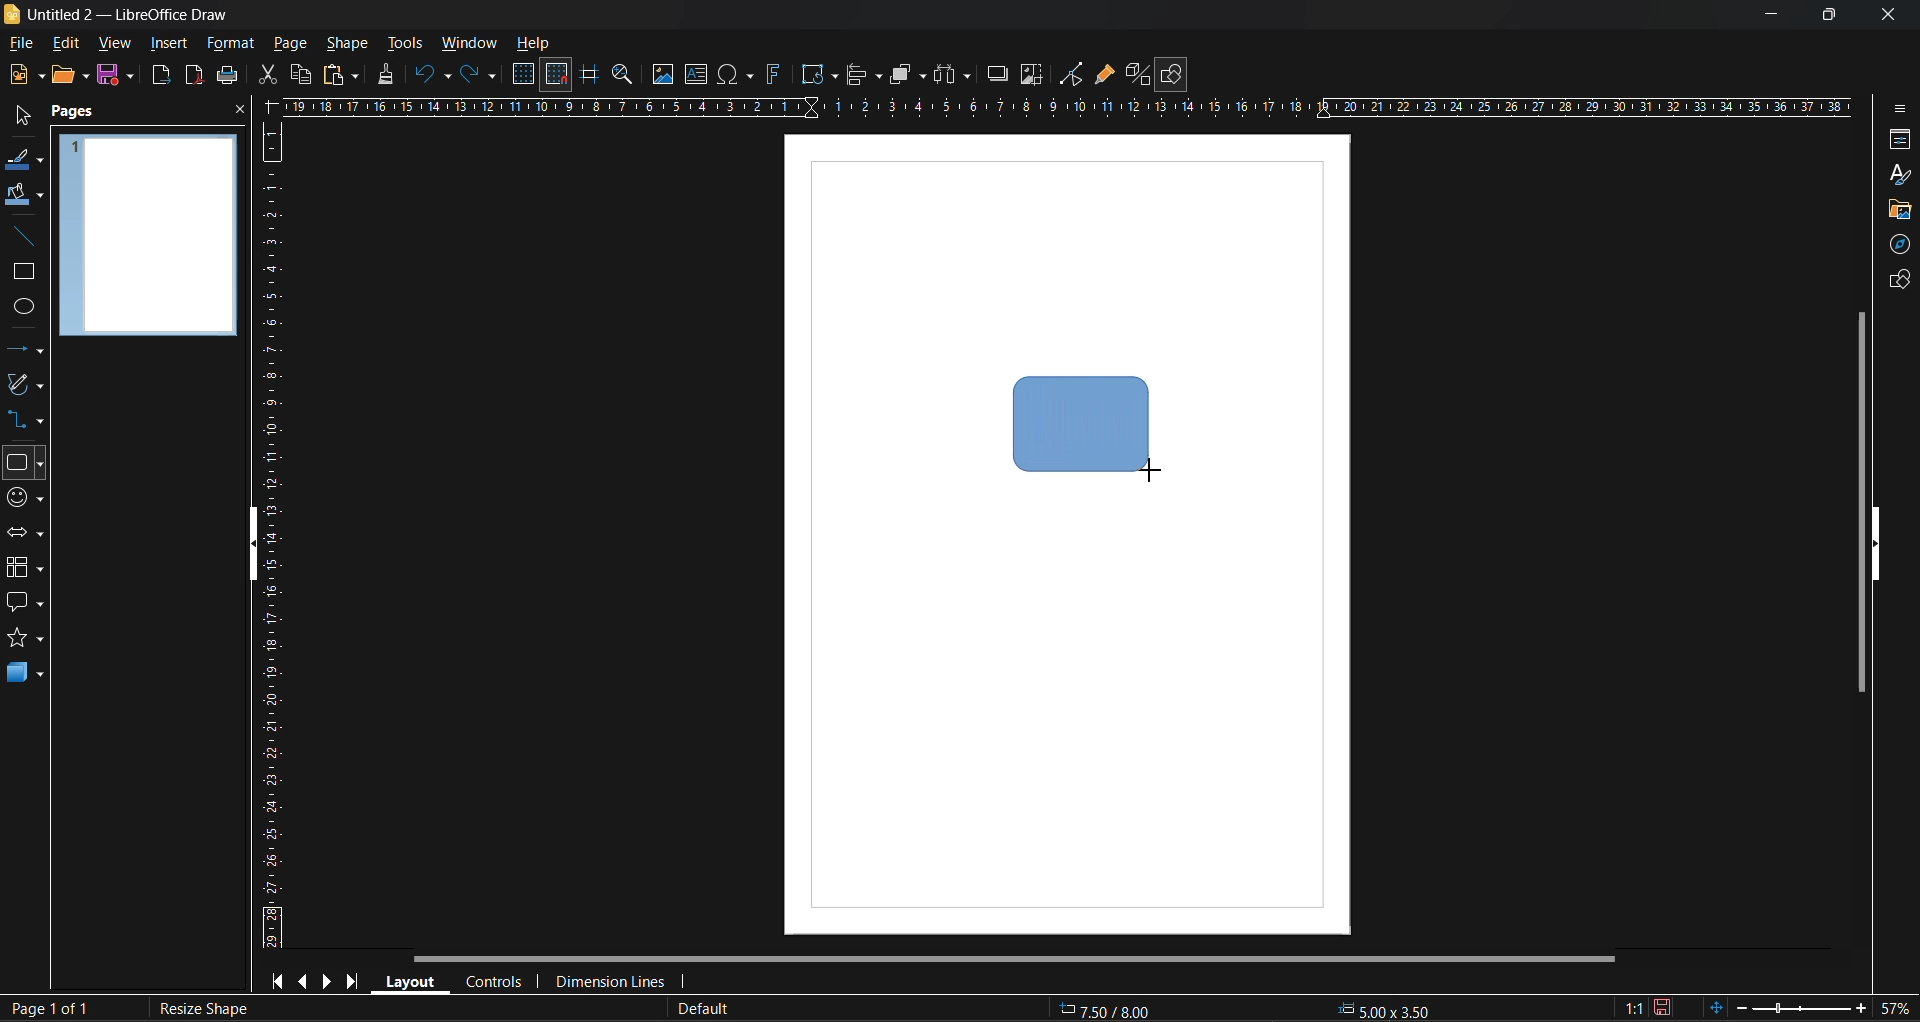  What do you see at coordinates (165, 43) in the screenshot?
I see `insert` at bounding box center [165, 43].